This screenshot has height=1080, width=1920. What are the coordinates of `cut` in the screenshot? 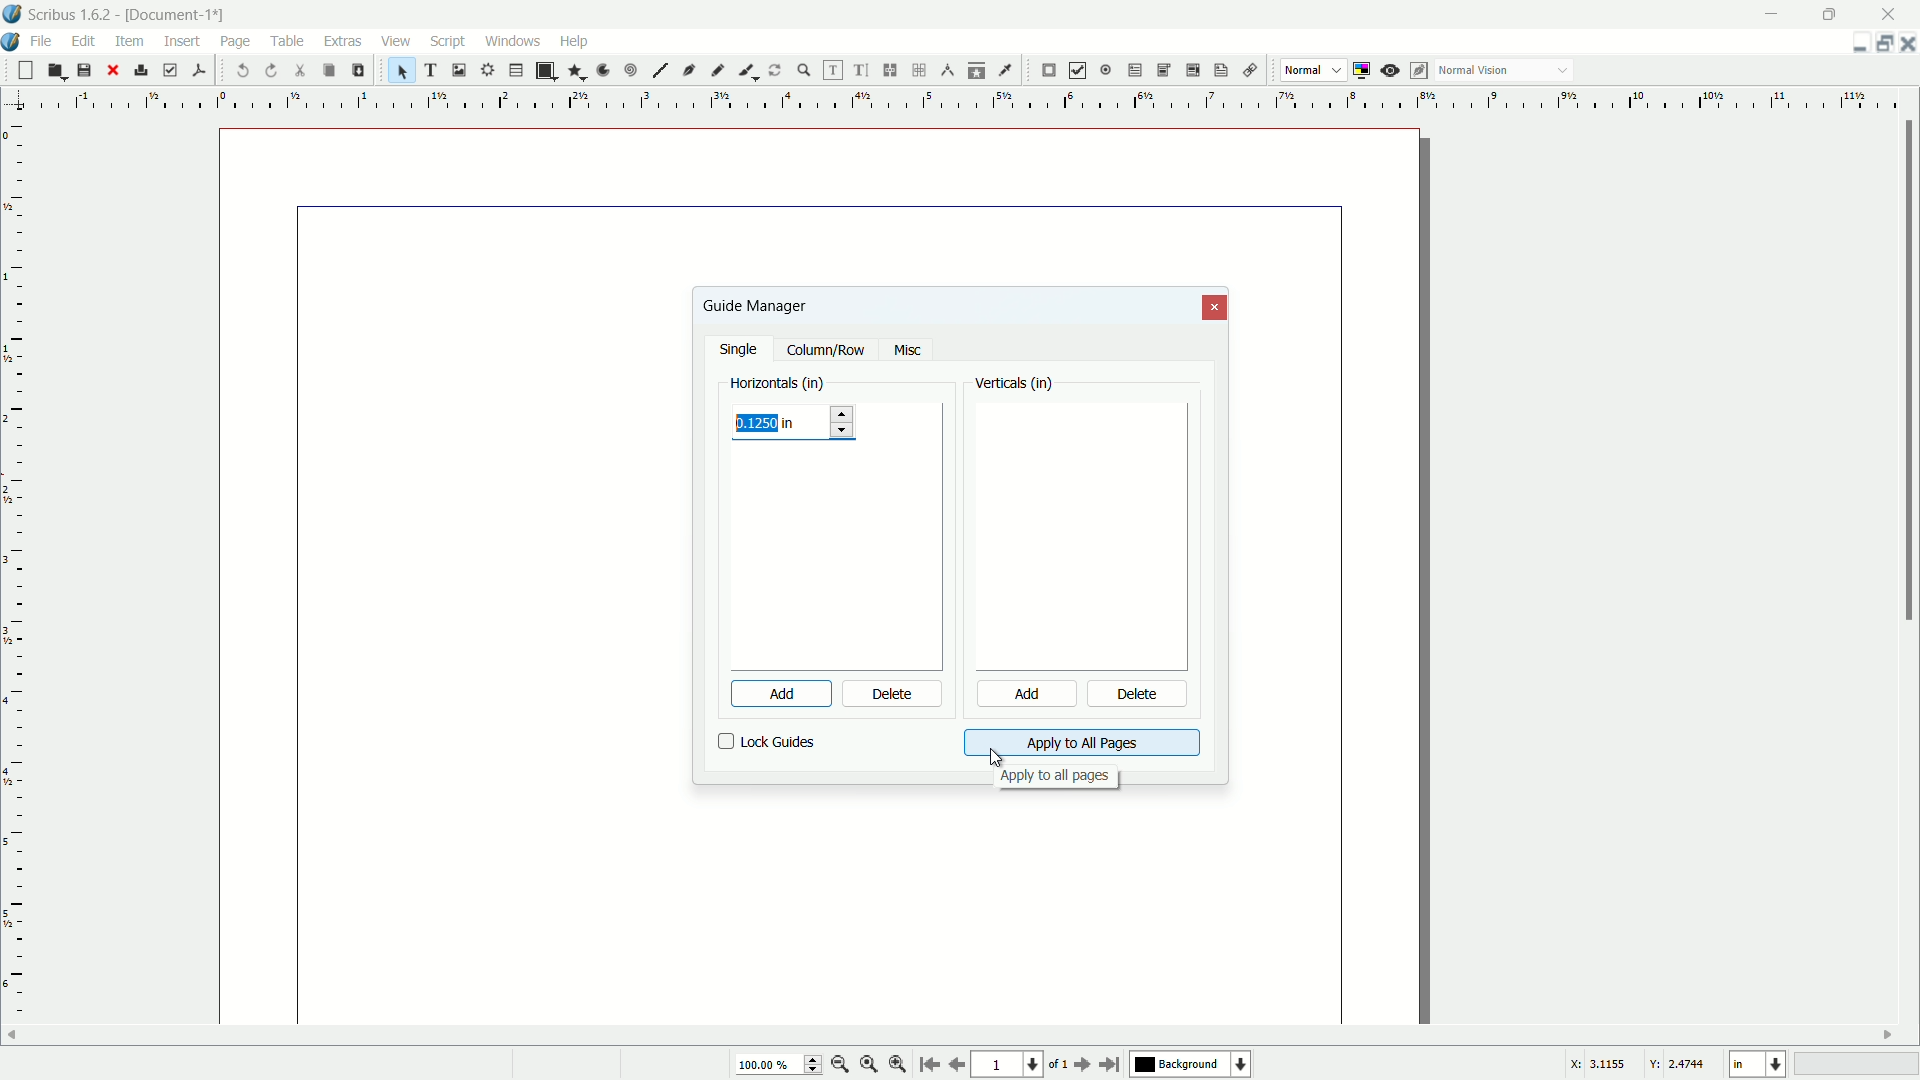 It's located at (301, 70).